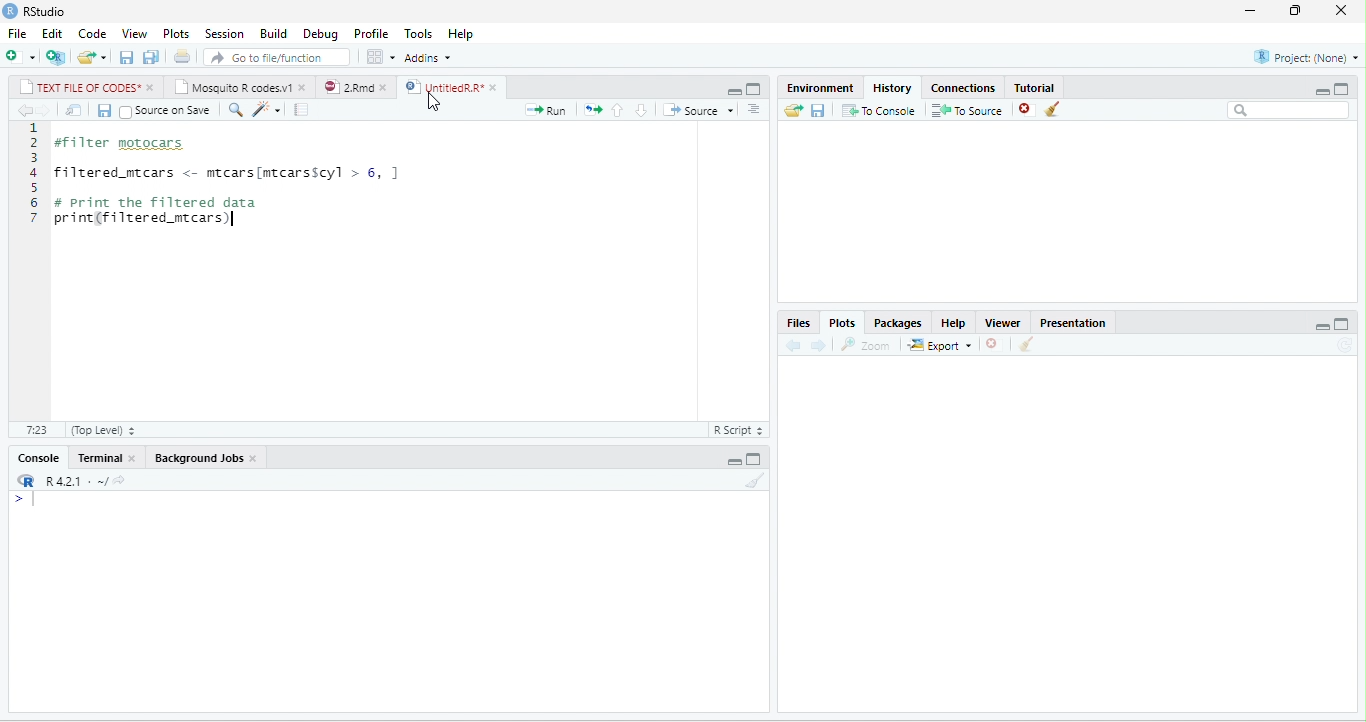 The width and height of the screenshot is (1366, 722). Describe the element at coordinates (1002, 323) in the screenshot. I see `Viewer` at that location.